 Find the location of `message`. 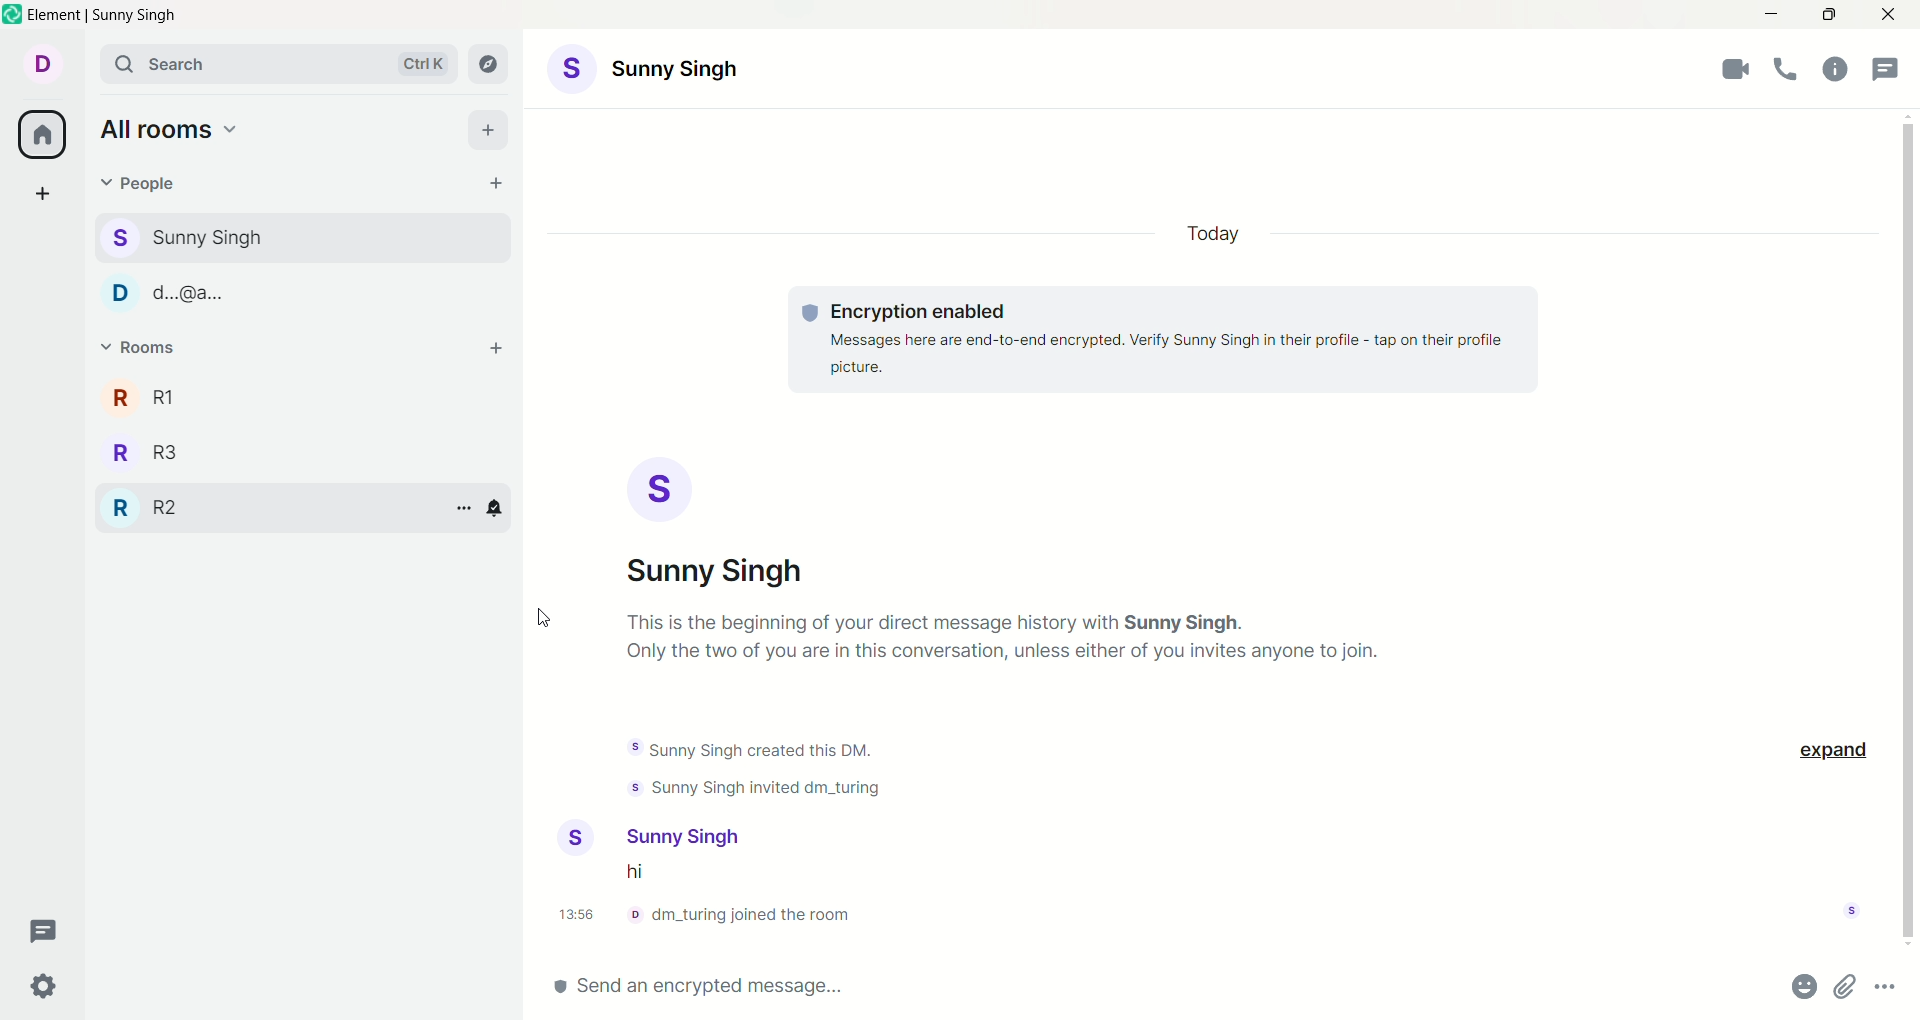

message is located at coordinates (647, 874).